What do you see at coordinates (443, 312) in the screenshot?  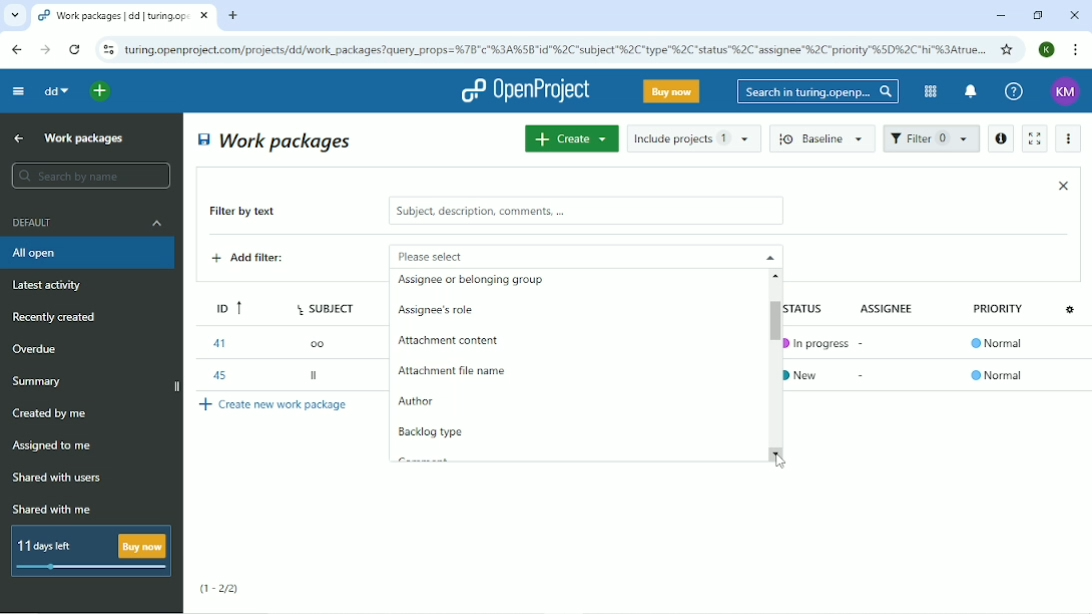 I see `Assignee's role` at bounding box center [443, 312].